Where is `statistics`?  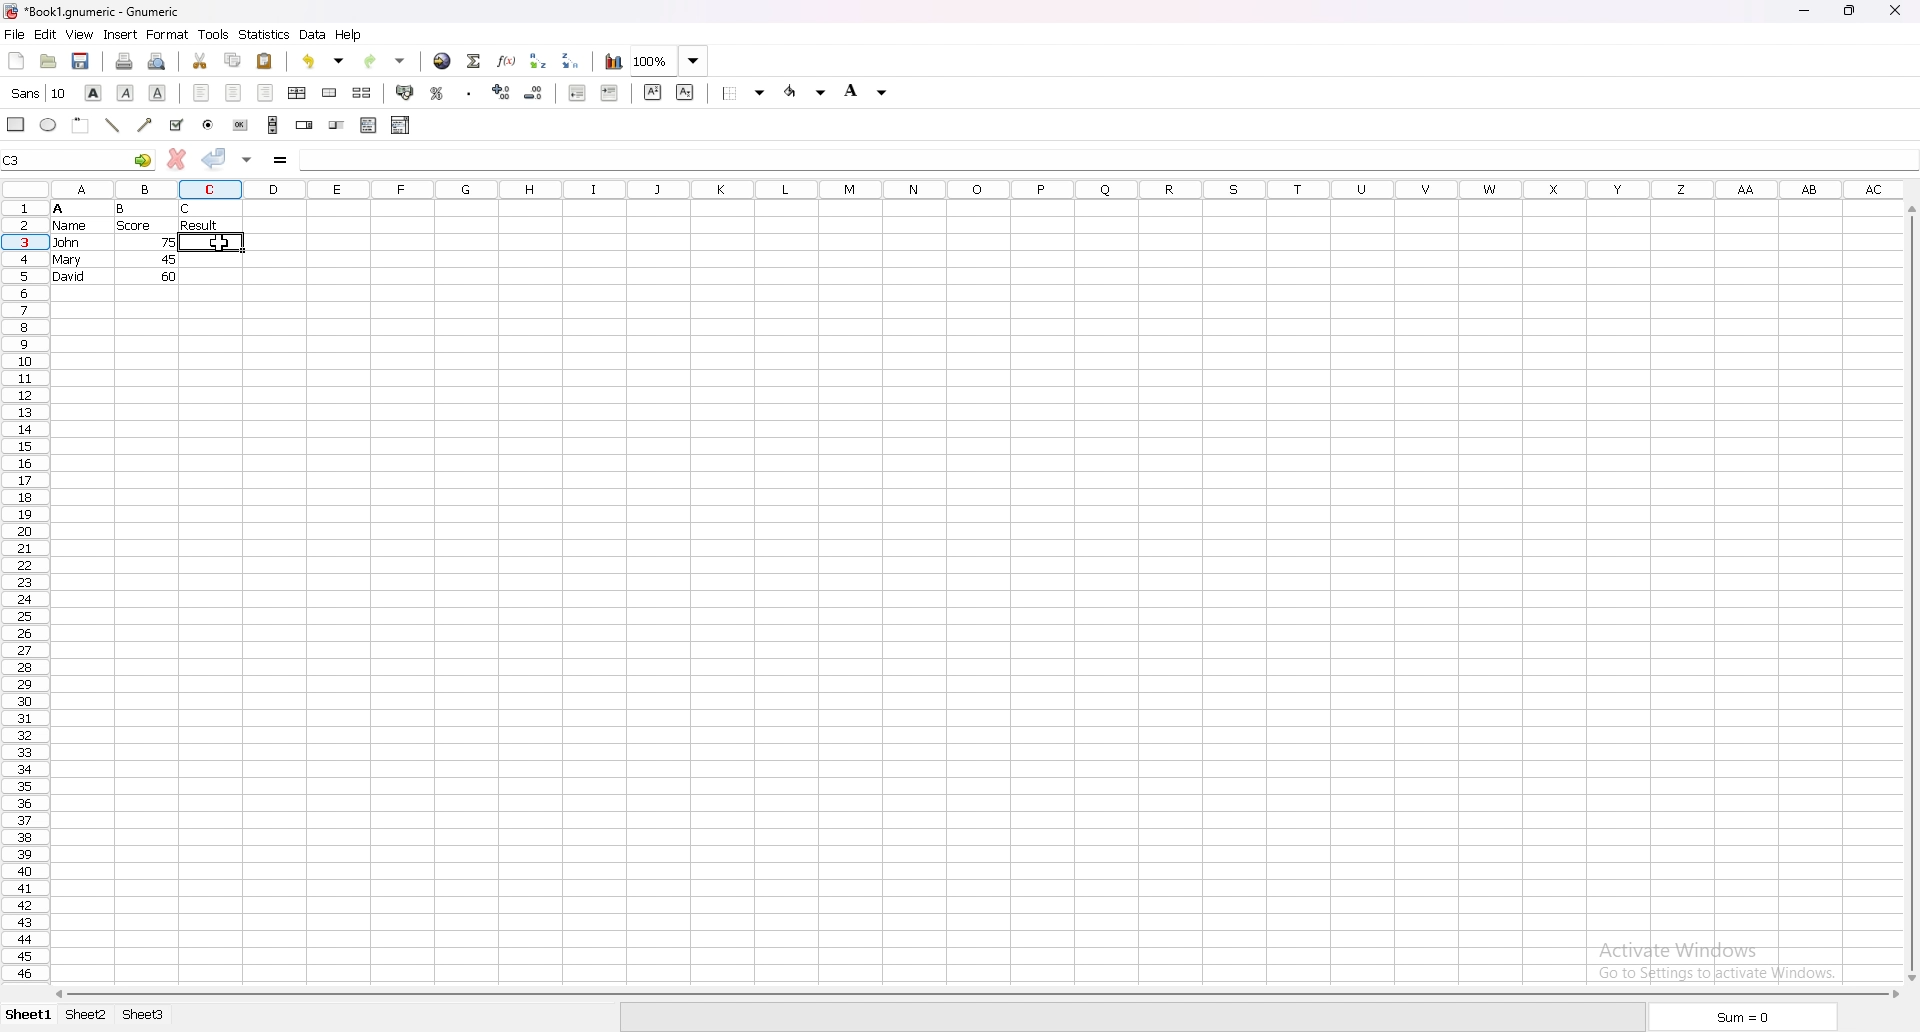 statistics is located at coordinates (264, 34).